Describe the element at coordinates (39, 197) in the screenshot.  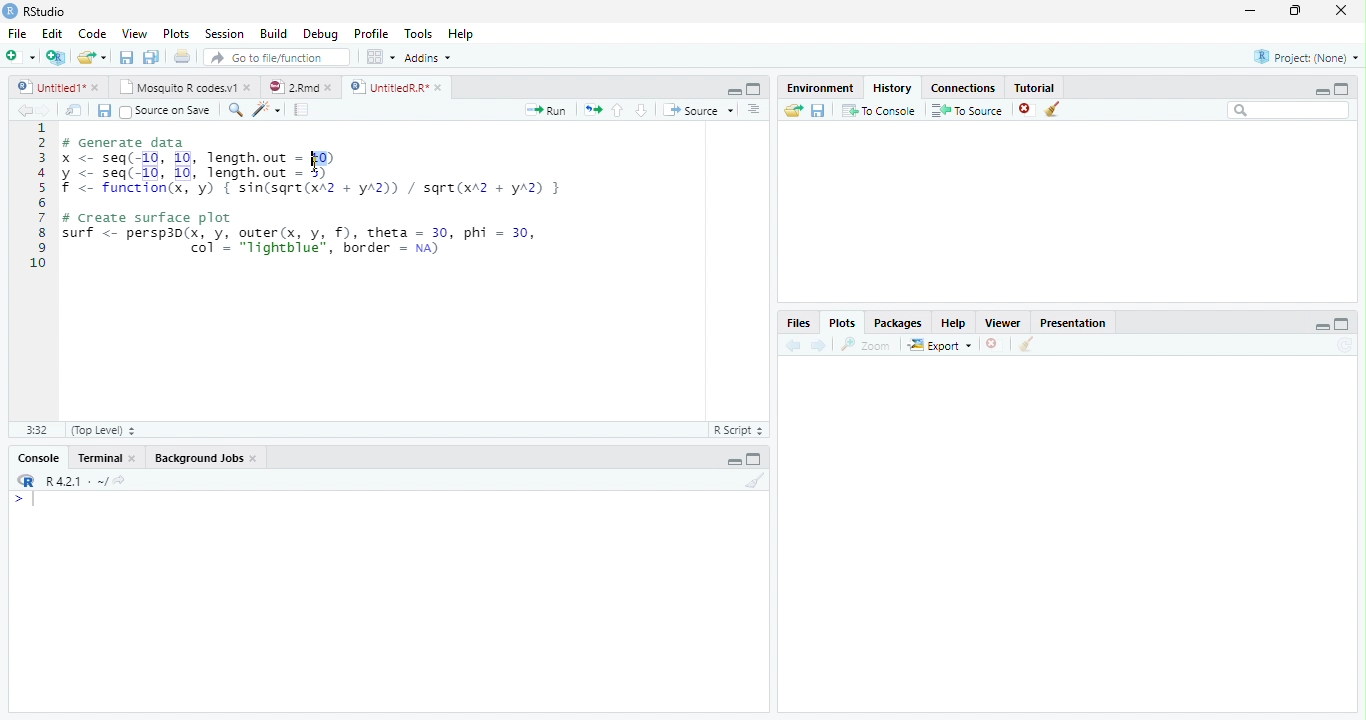
I see `Line numbers` at that location.